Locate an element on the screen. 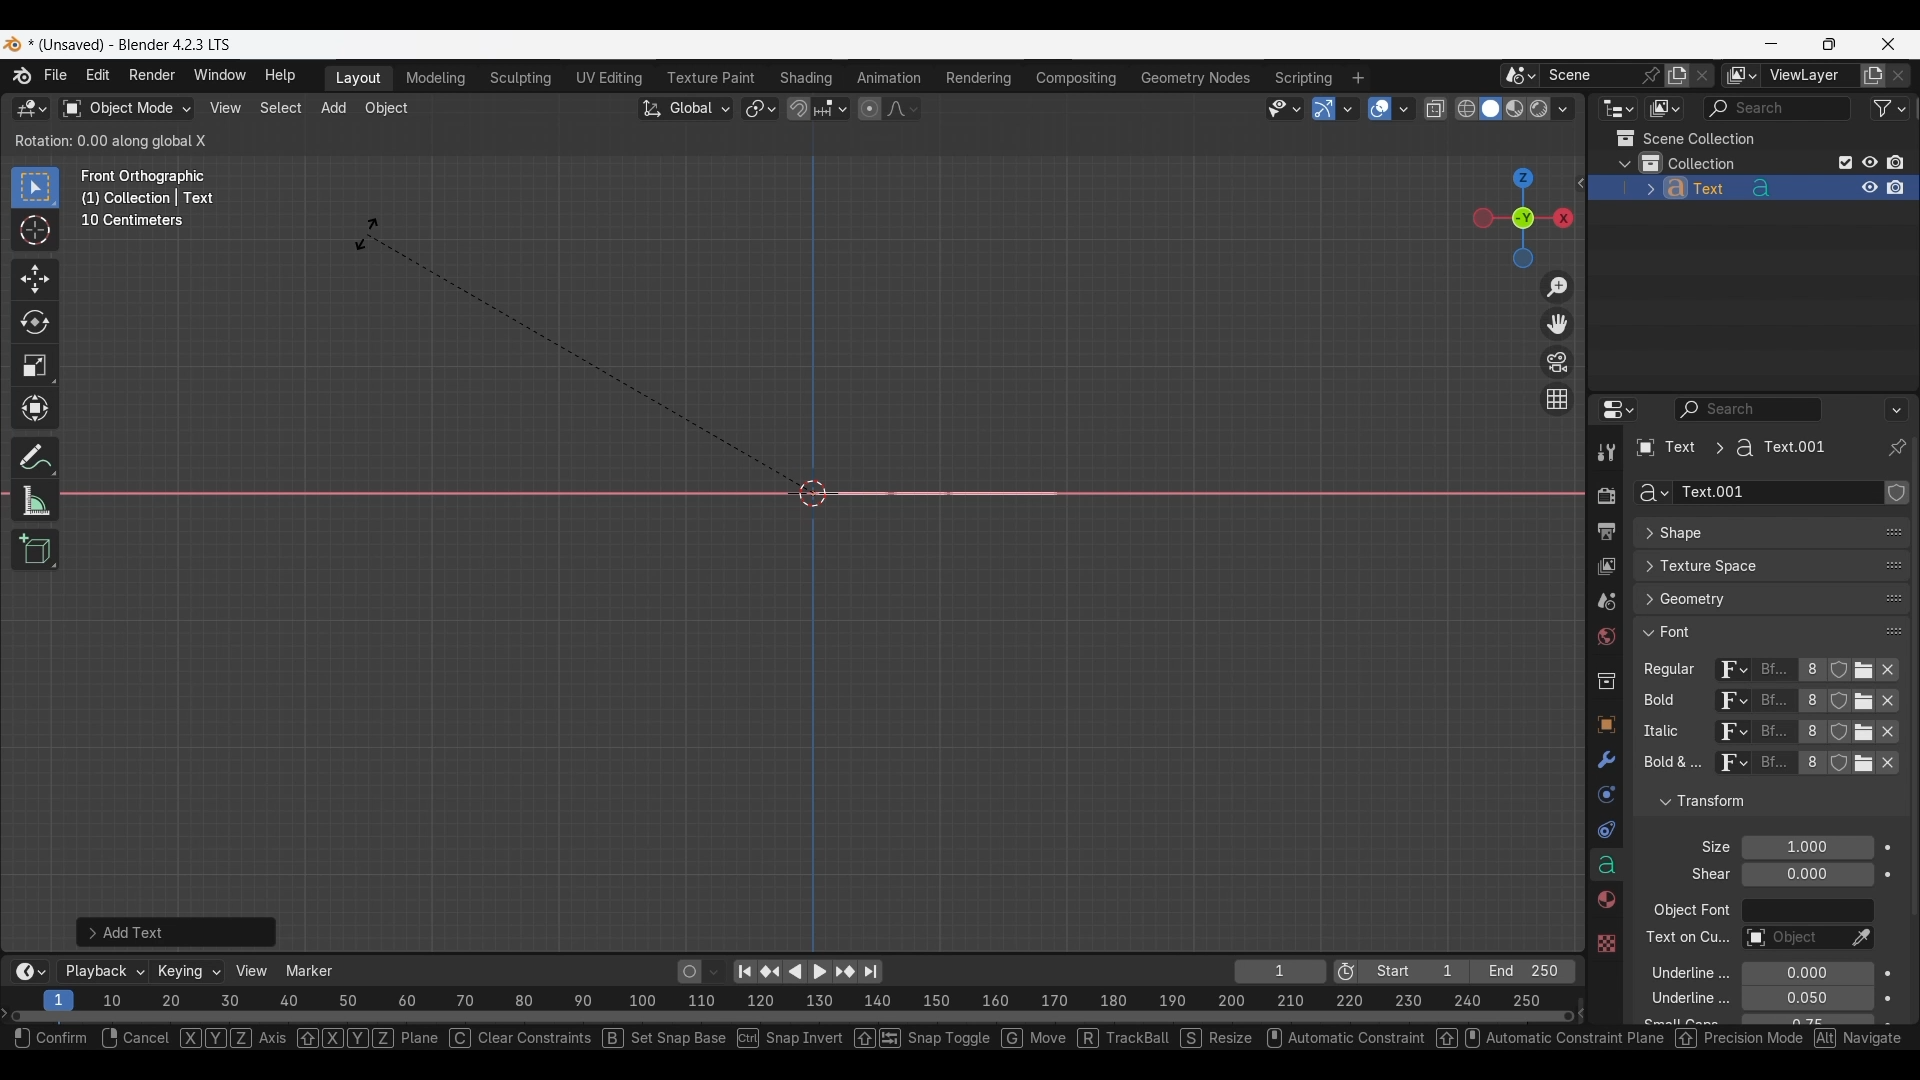 Image resolution: width=1920 pixels, height=1080 pixels. World is located at coordinates (1605, 638).